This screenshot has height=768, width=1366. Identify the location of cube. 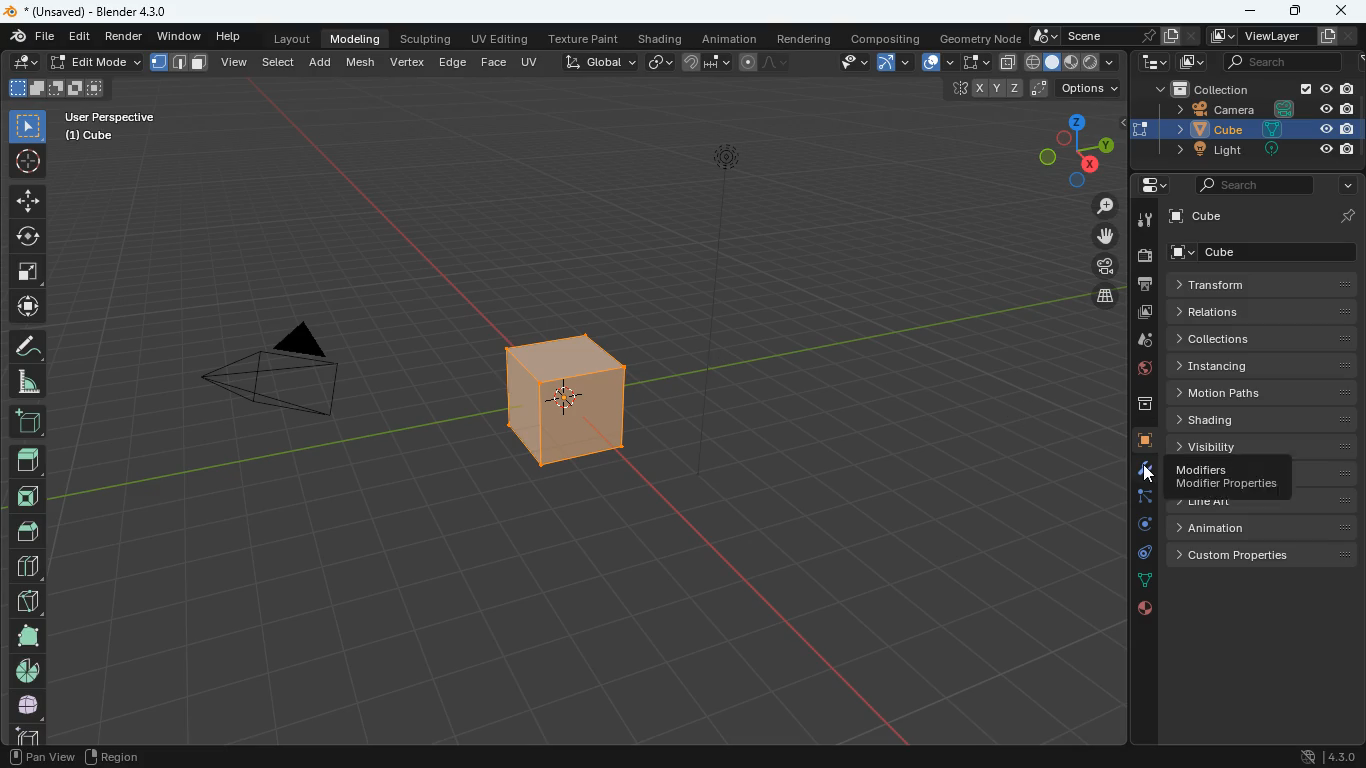
(1264, 217).